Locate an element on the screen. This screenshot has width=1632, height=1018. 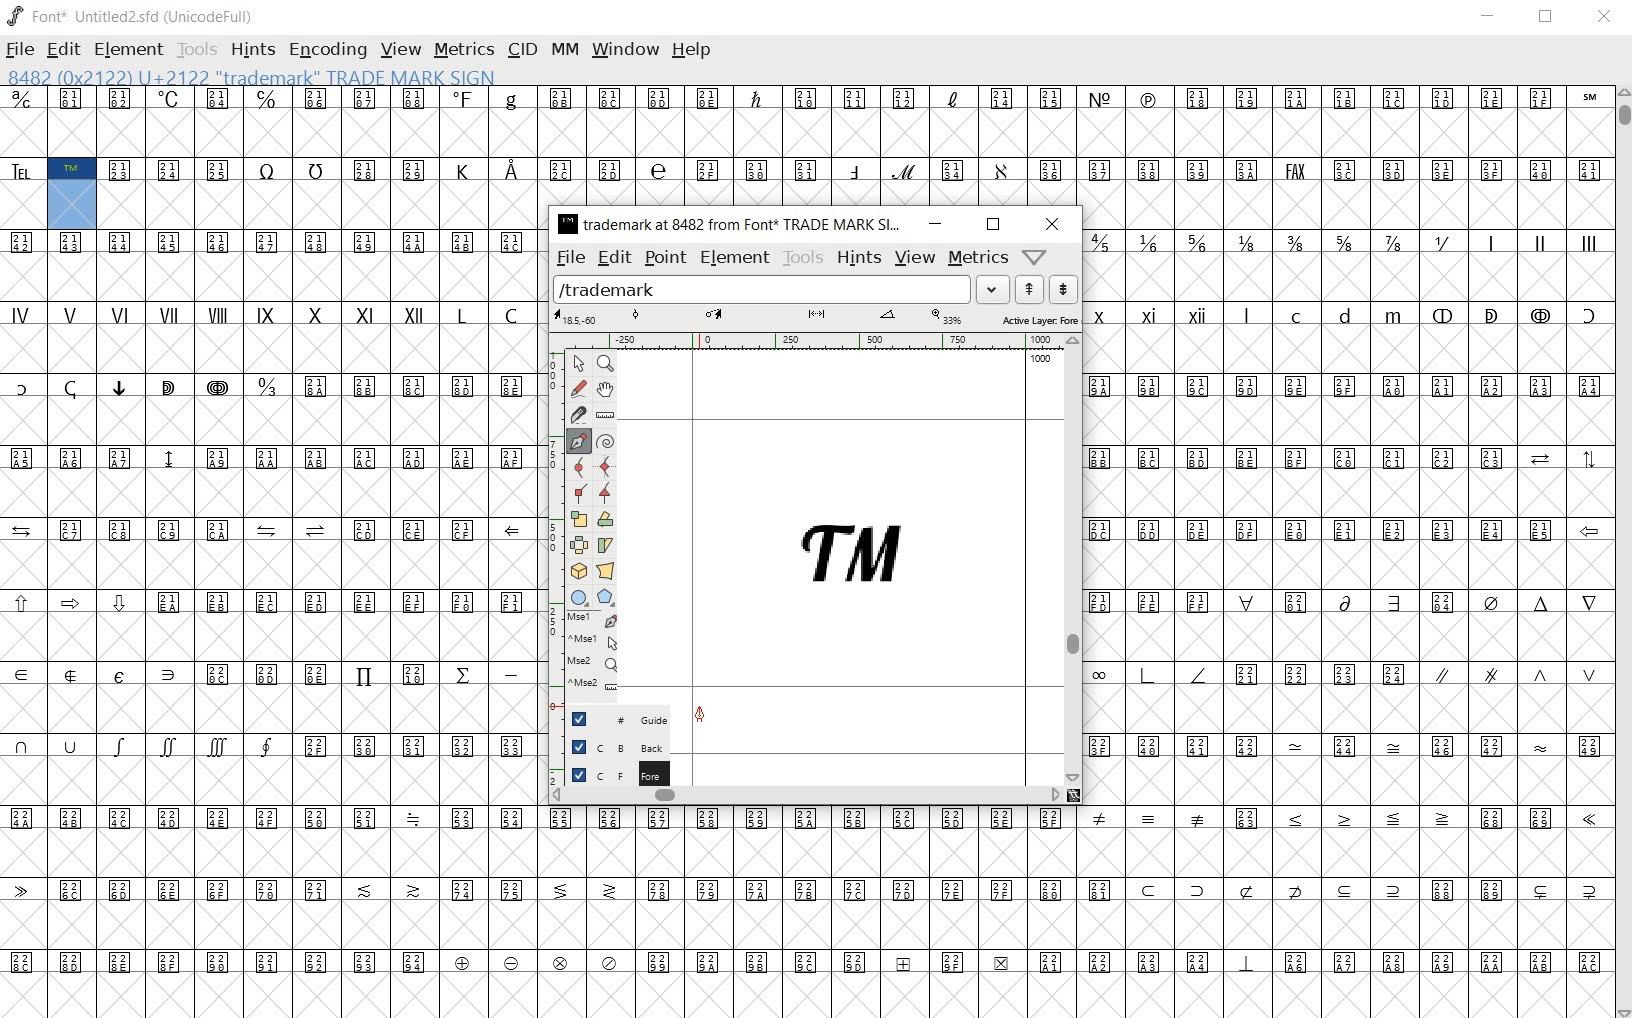
file is located at coordinates (572, 258).